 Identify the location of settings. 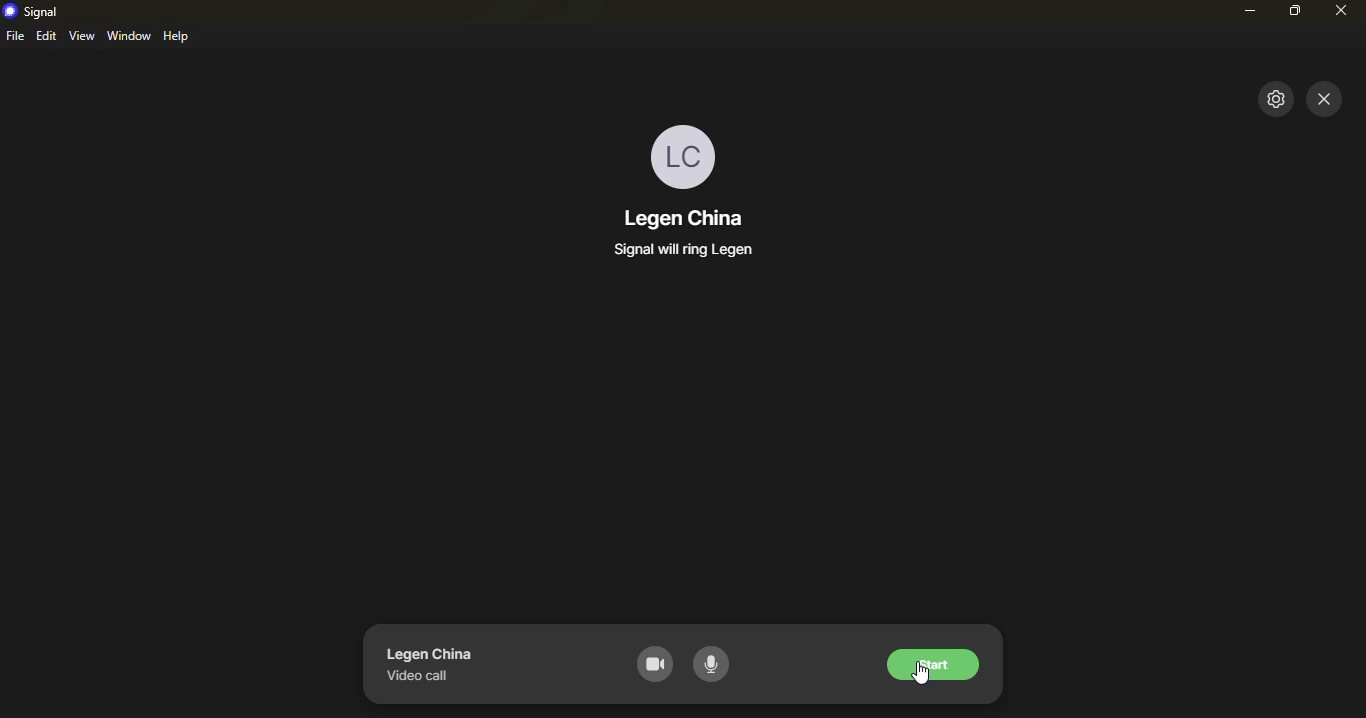
(1275, 97).